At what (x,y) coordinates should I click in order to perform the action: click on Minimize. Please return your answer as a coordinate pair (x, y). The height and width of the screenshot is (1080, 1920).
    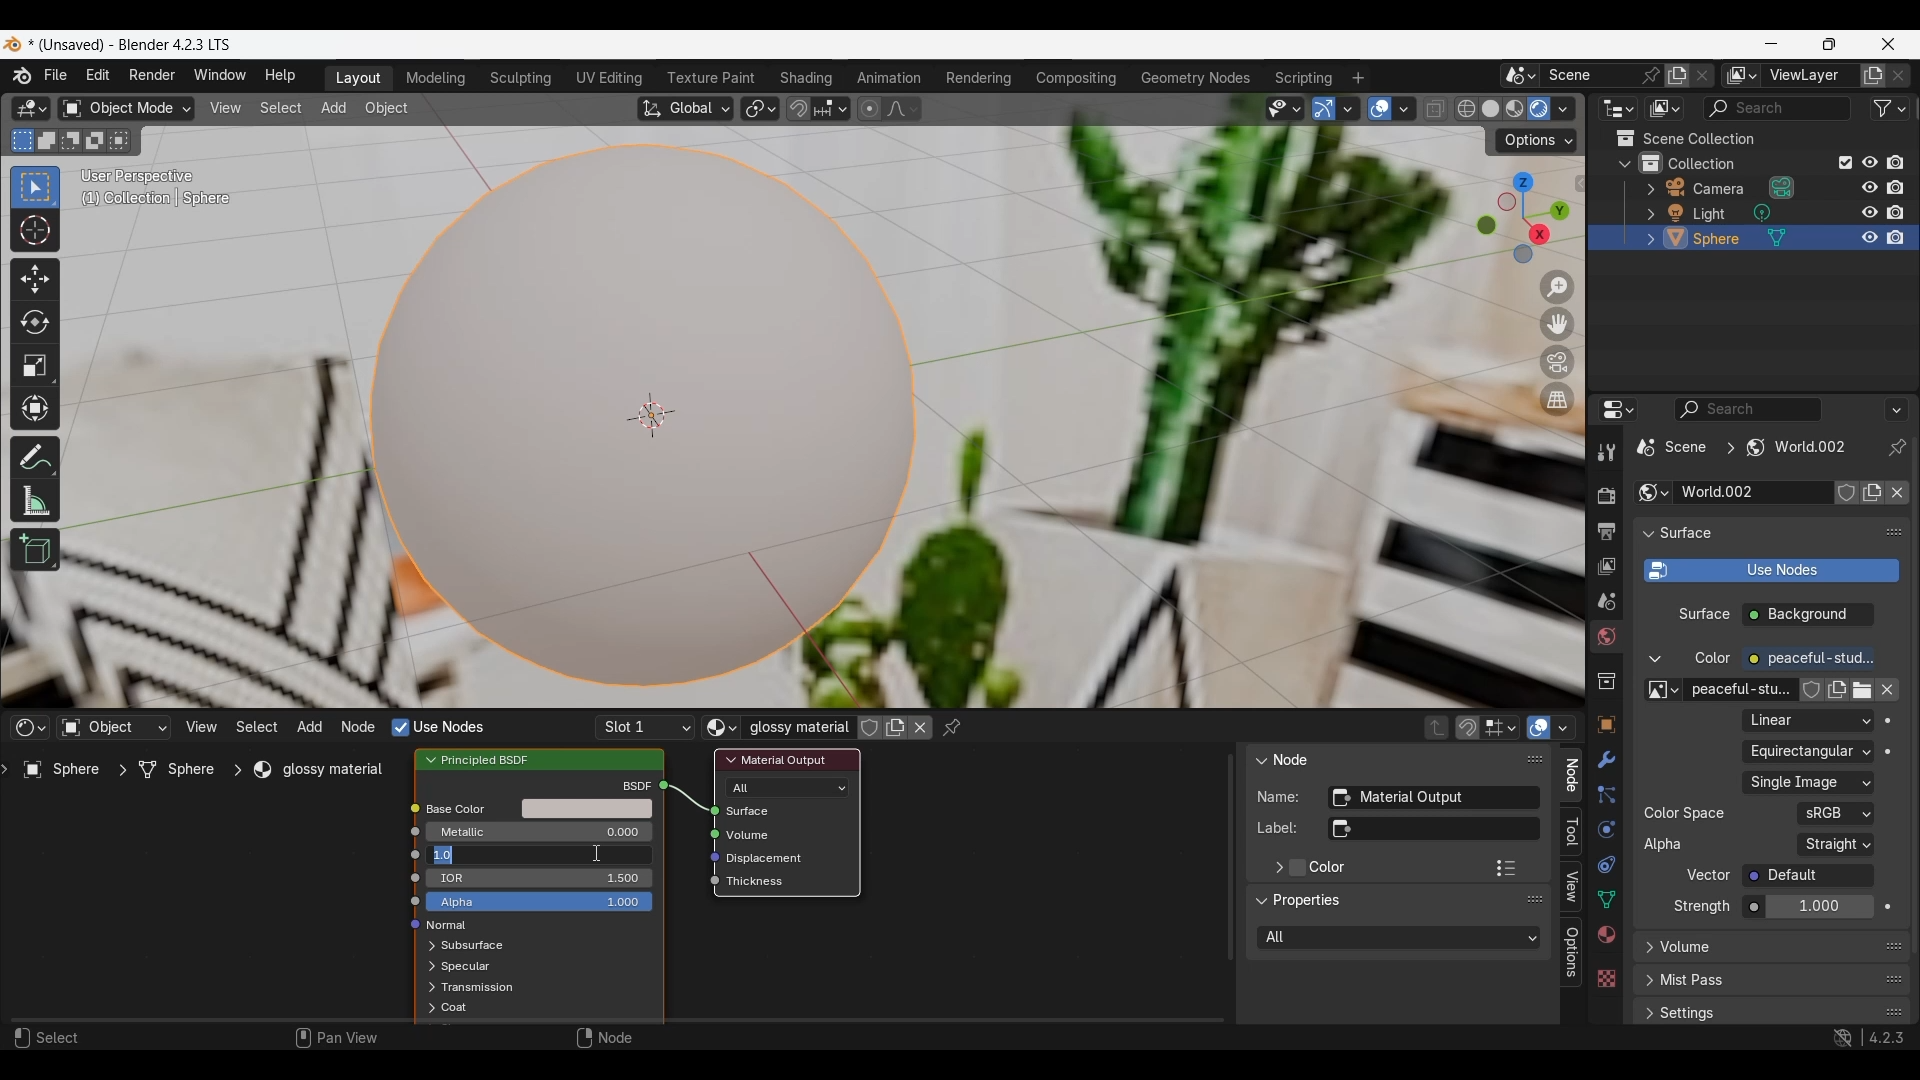
    Looking at the image, I should click on (1771, 43).